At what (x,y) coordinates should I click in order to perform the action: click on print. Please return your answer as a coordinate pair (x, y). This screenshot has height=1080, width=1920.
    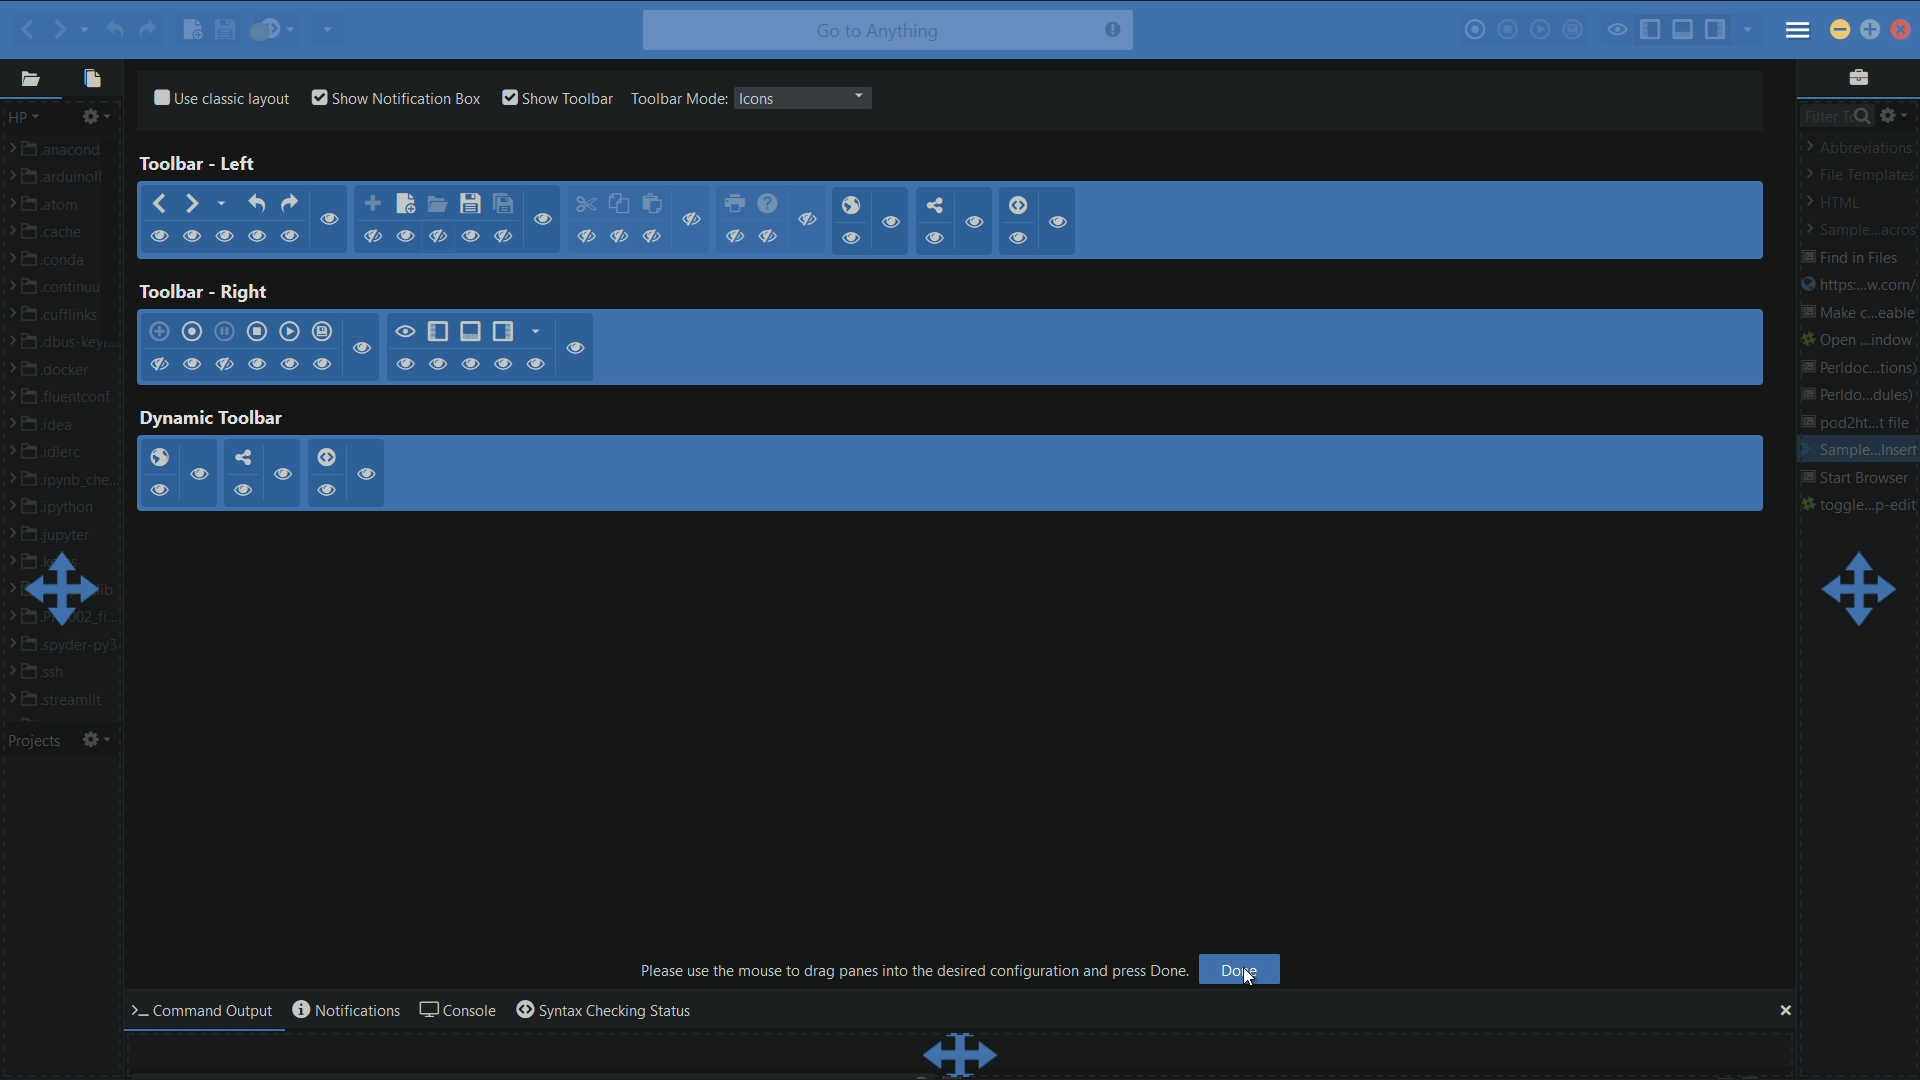
    Looking at the image, I should click on (737, 204).